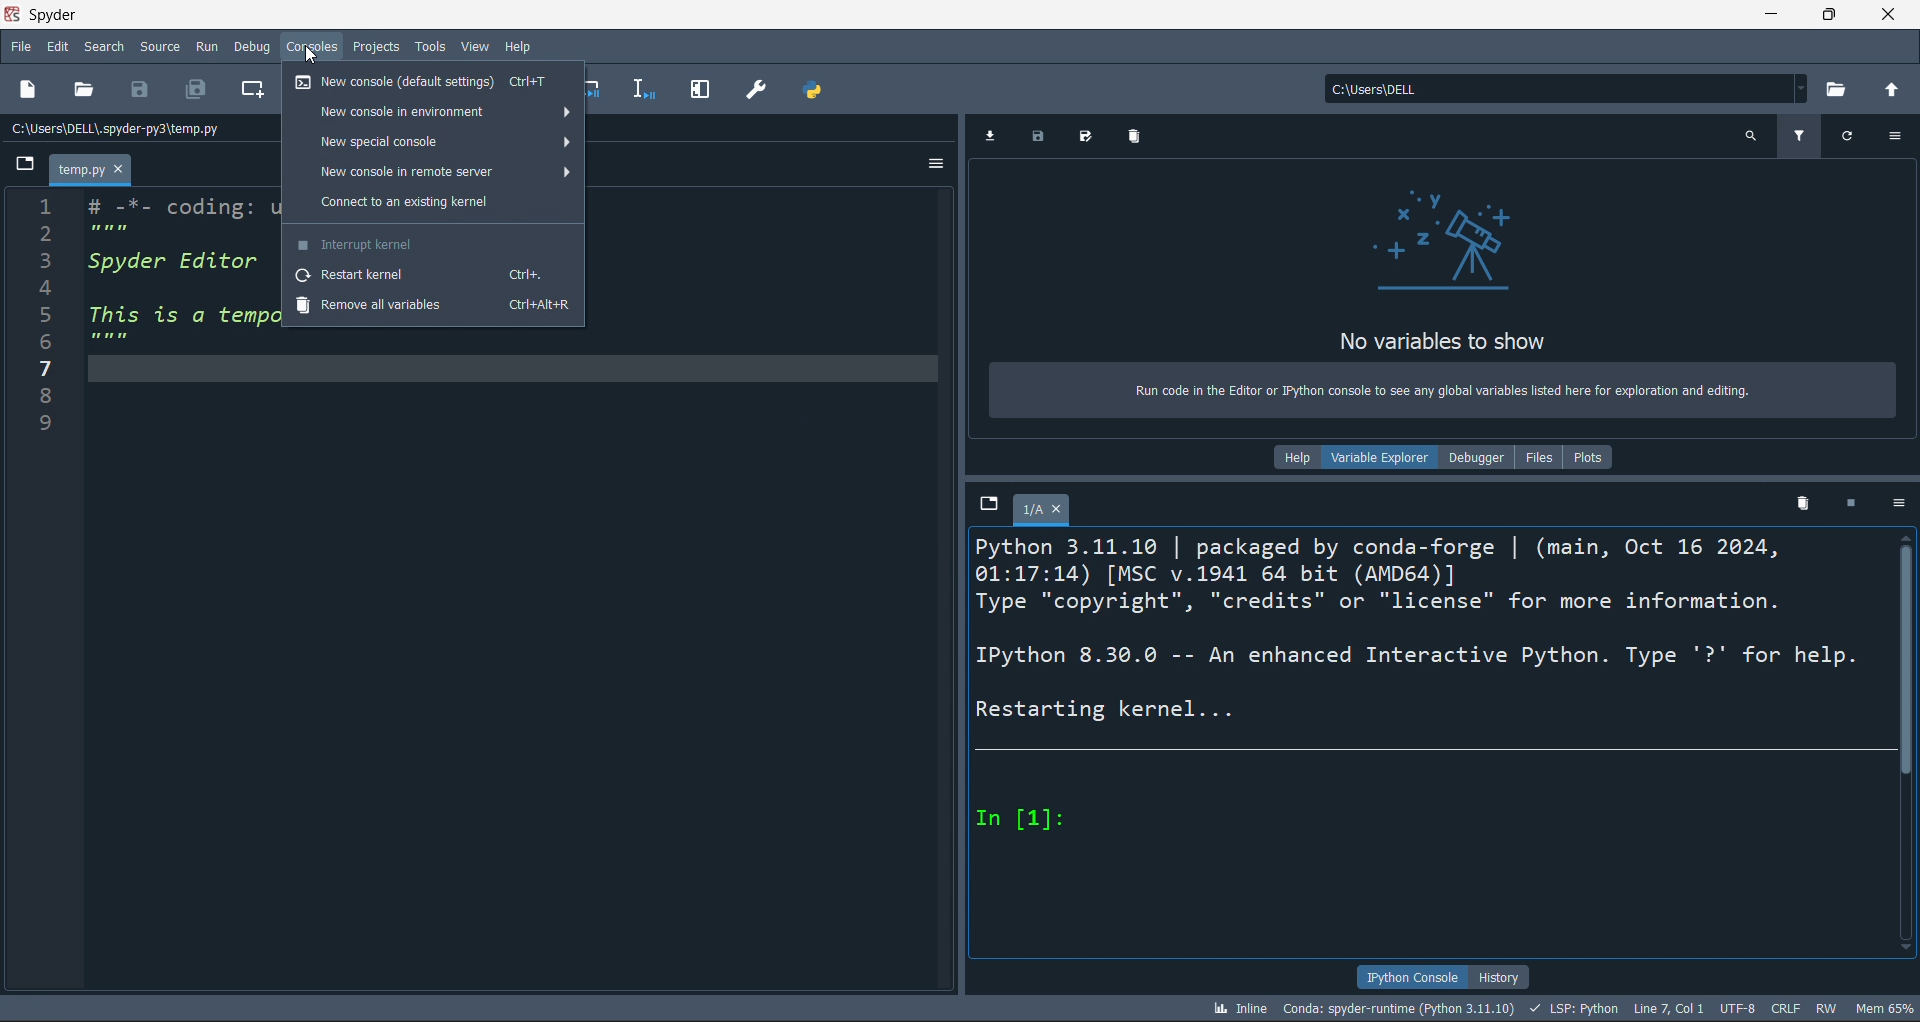 The height and width of the screenshot is (1022, 1920). Describe the element at coordinates (1043, 509) in the screenshot. I see `1/A` at that location.